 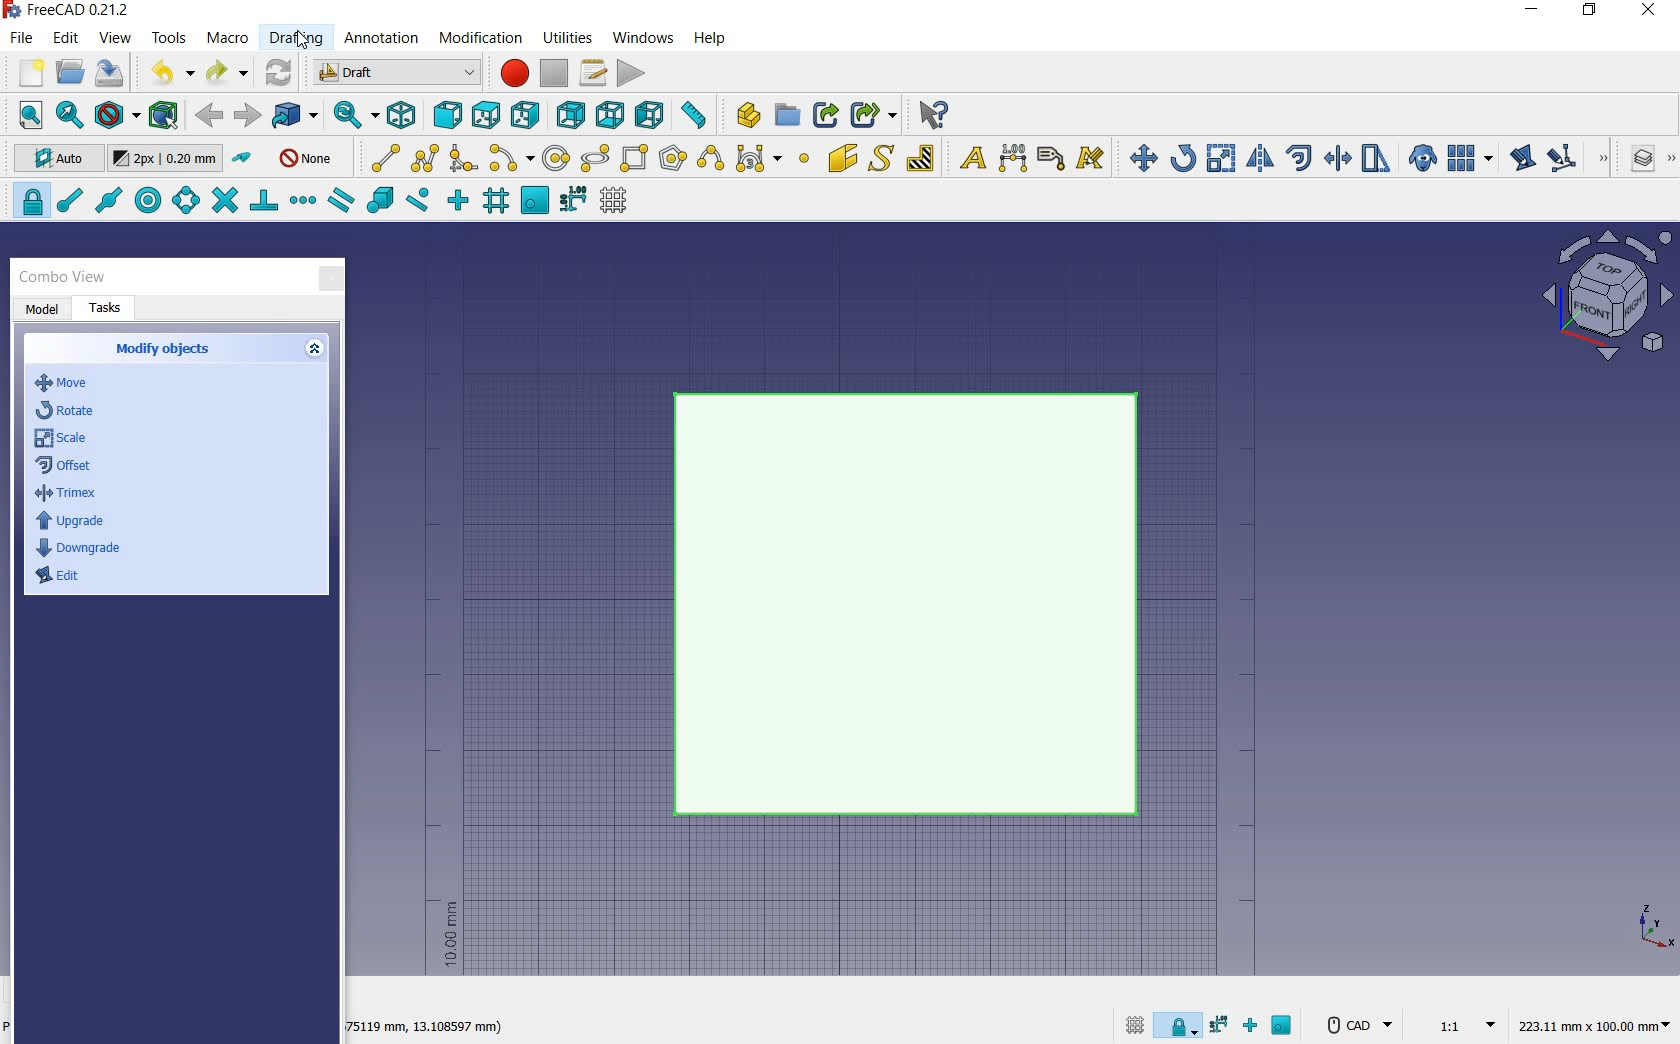 I want to click on mirror, so click(x=1258, y=160).